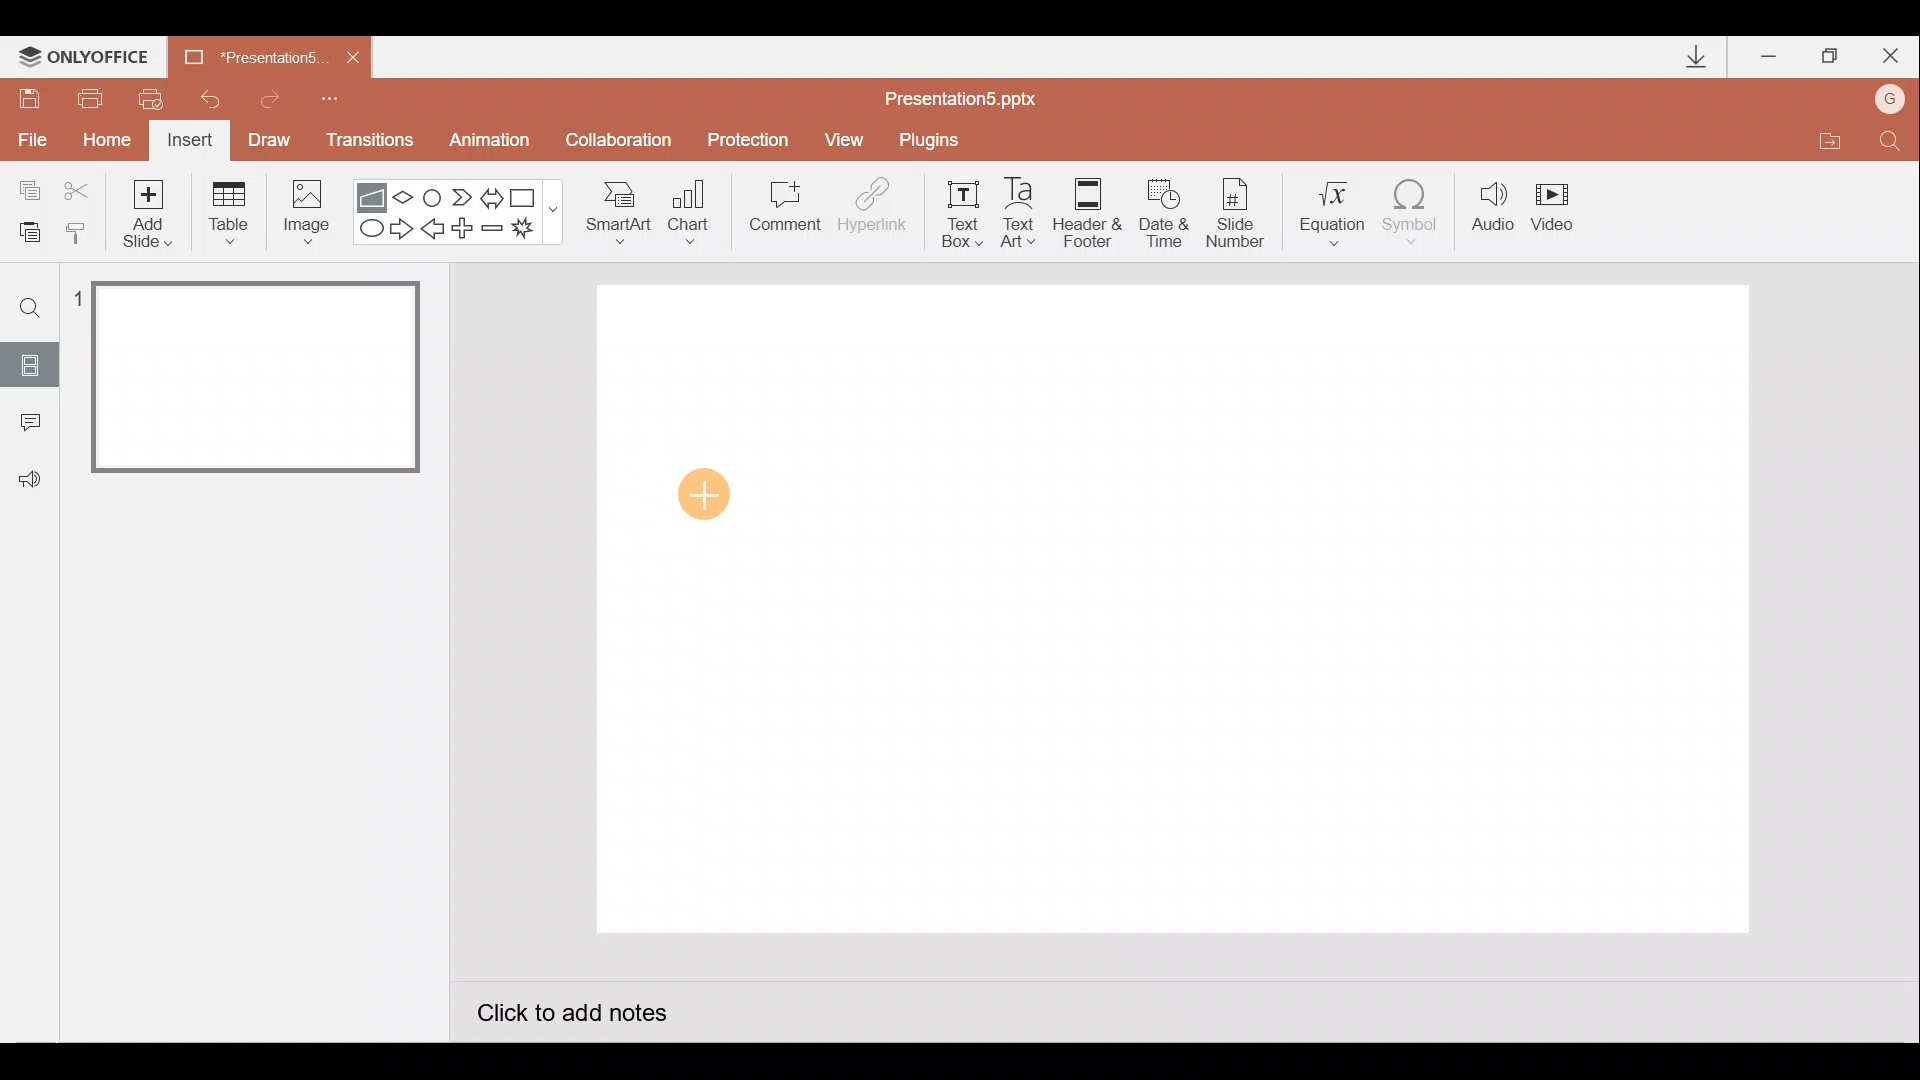  I want to click on Save, so click(28, 95).